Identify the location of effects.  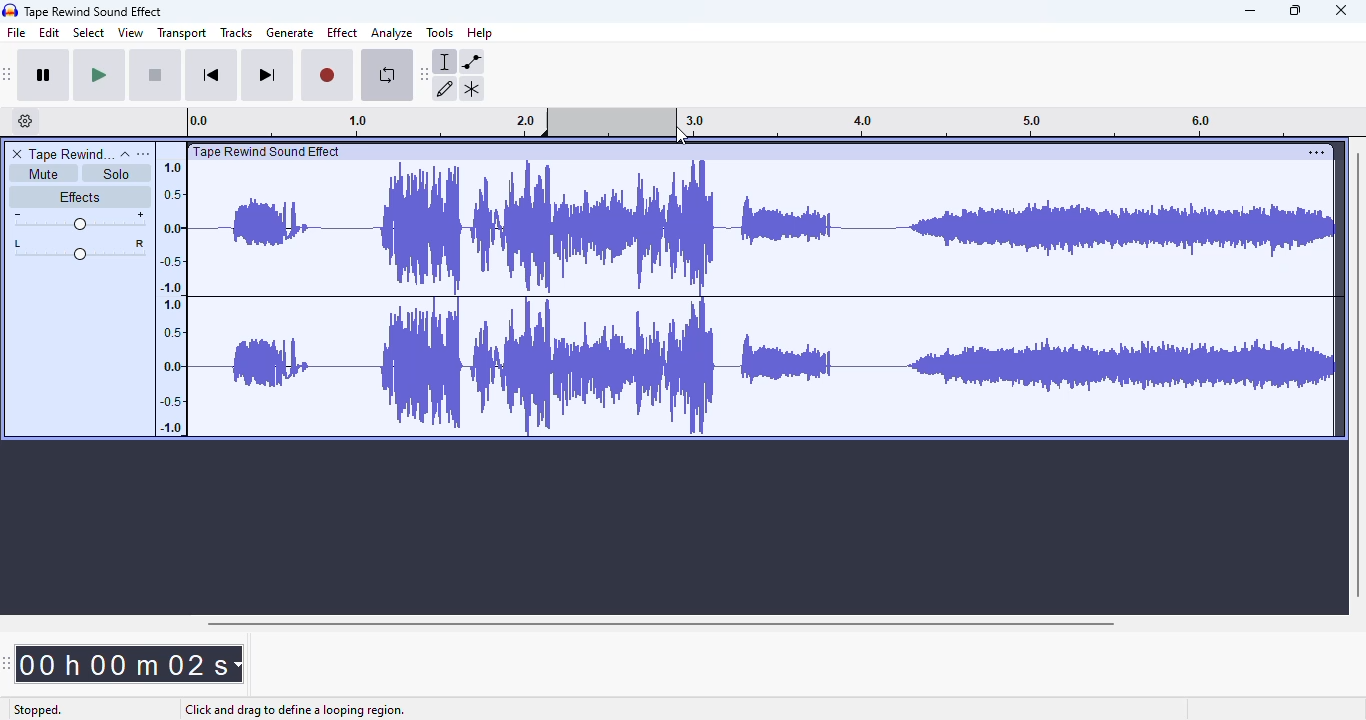
(79, 199).